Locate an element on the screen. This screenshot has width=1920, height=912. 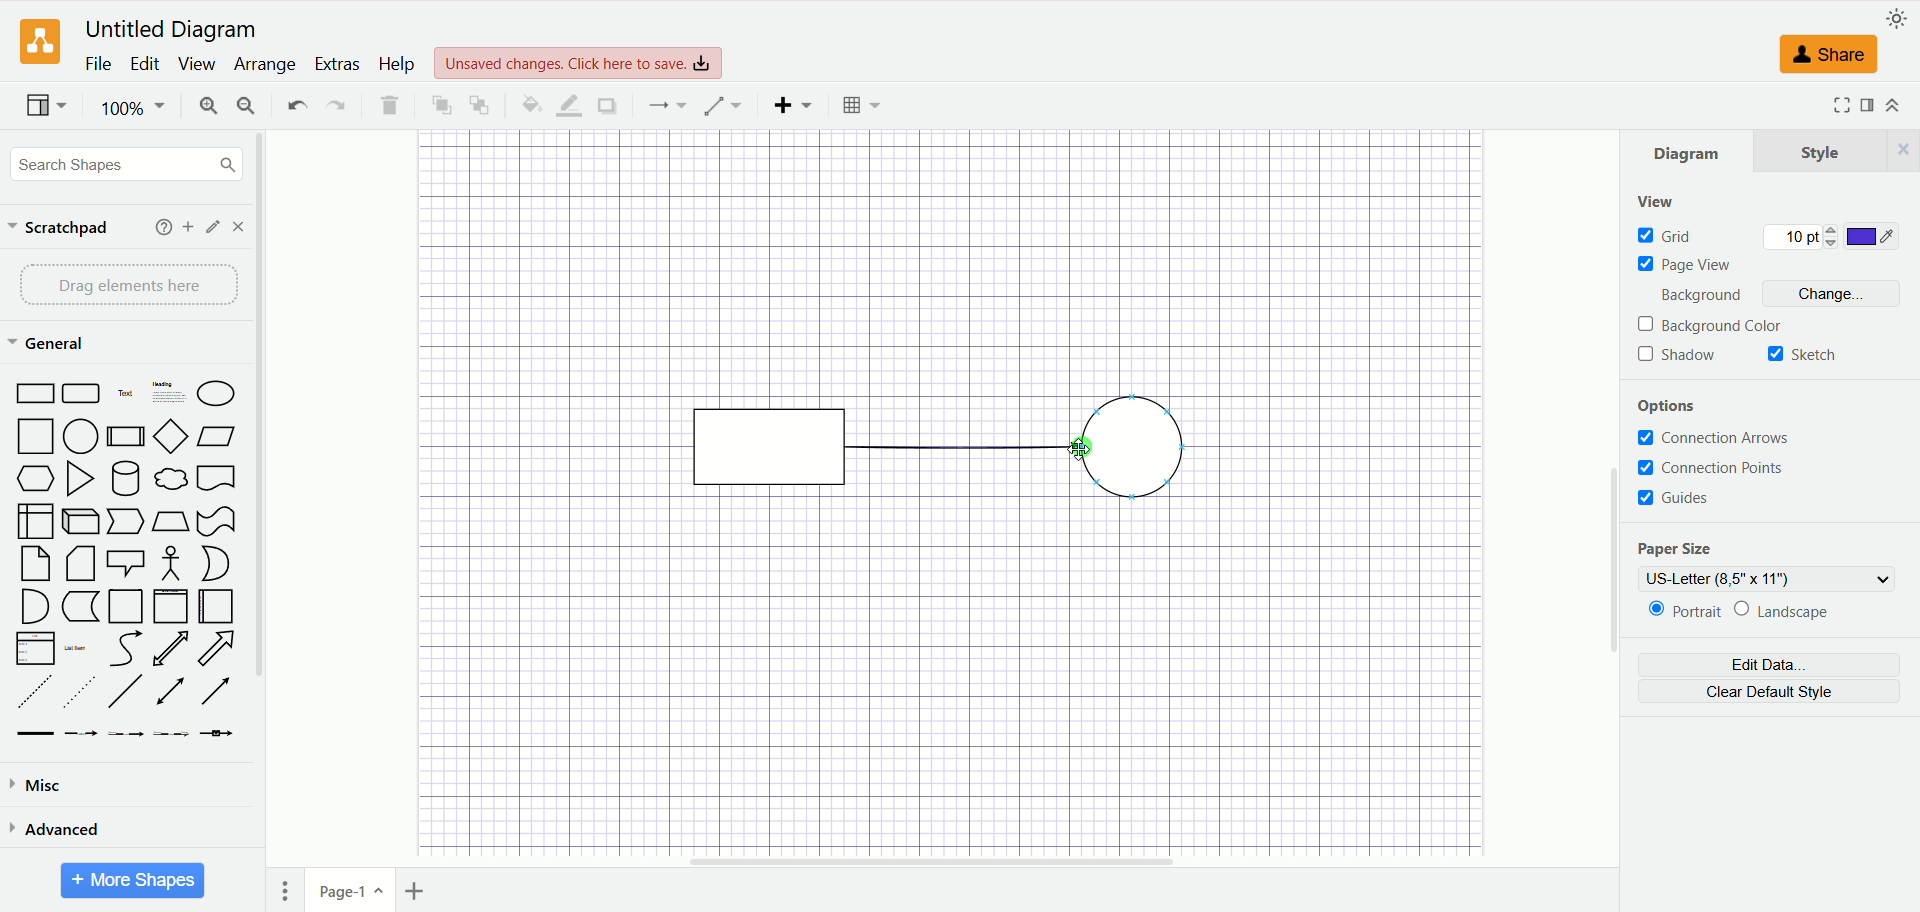
pages is located at coordinates (286, 891).